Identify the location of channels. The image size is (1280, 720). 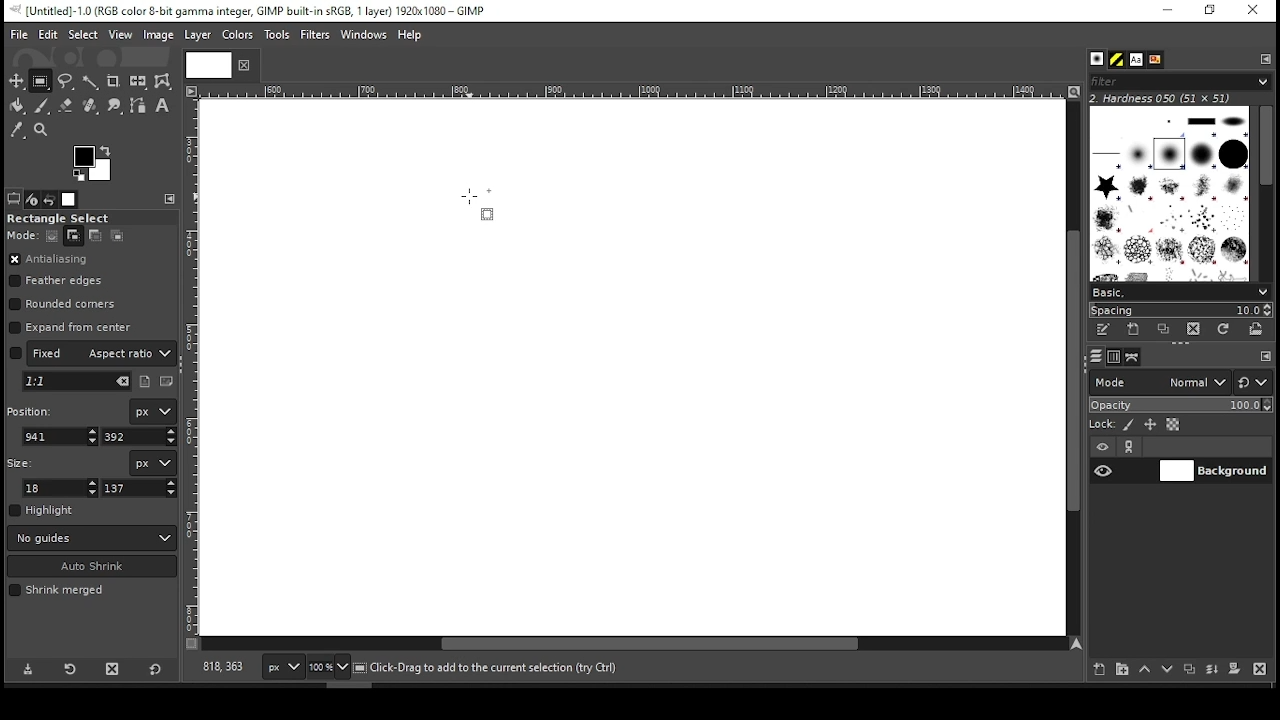
(1113, 357).